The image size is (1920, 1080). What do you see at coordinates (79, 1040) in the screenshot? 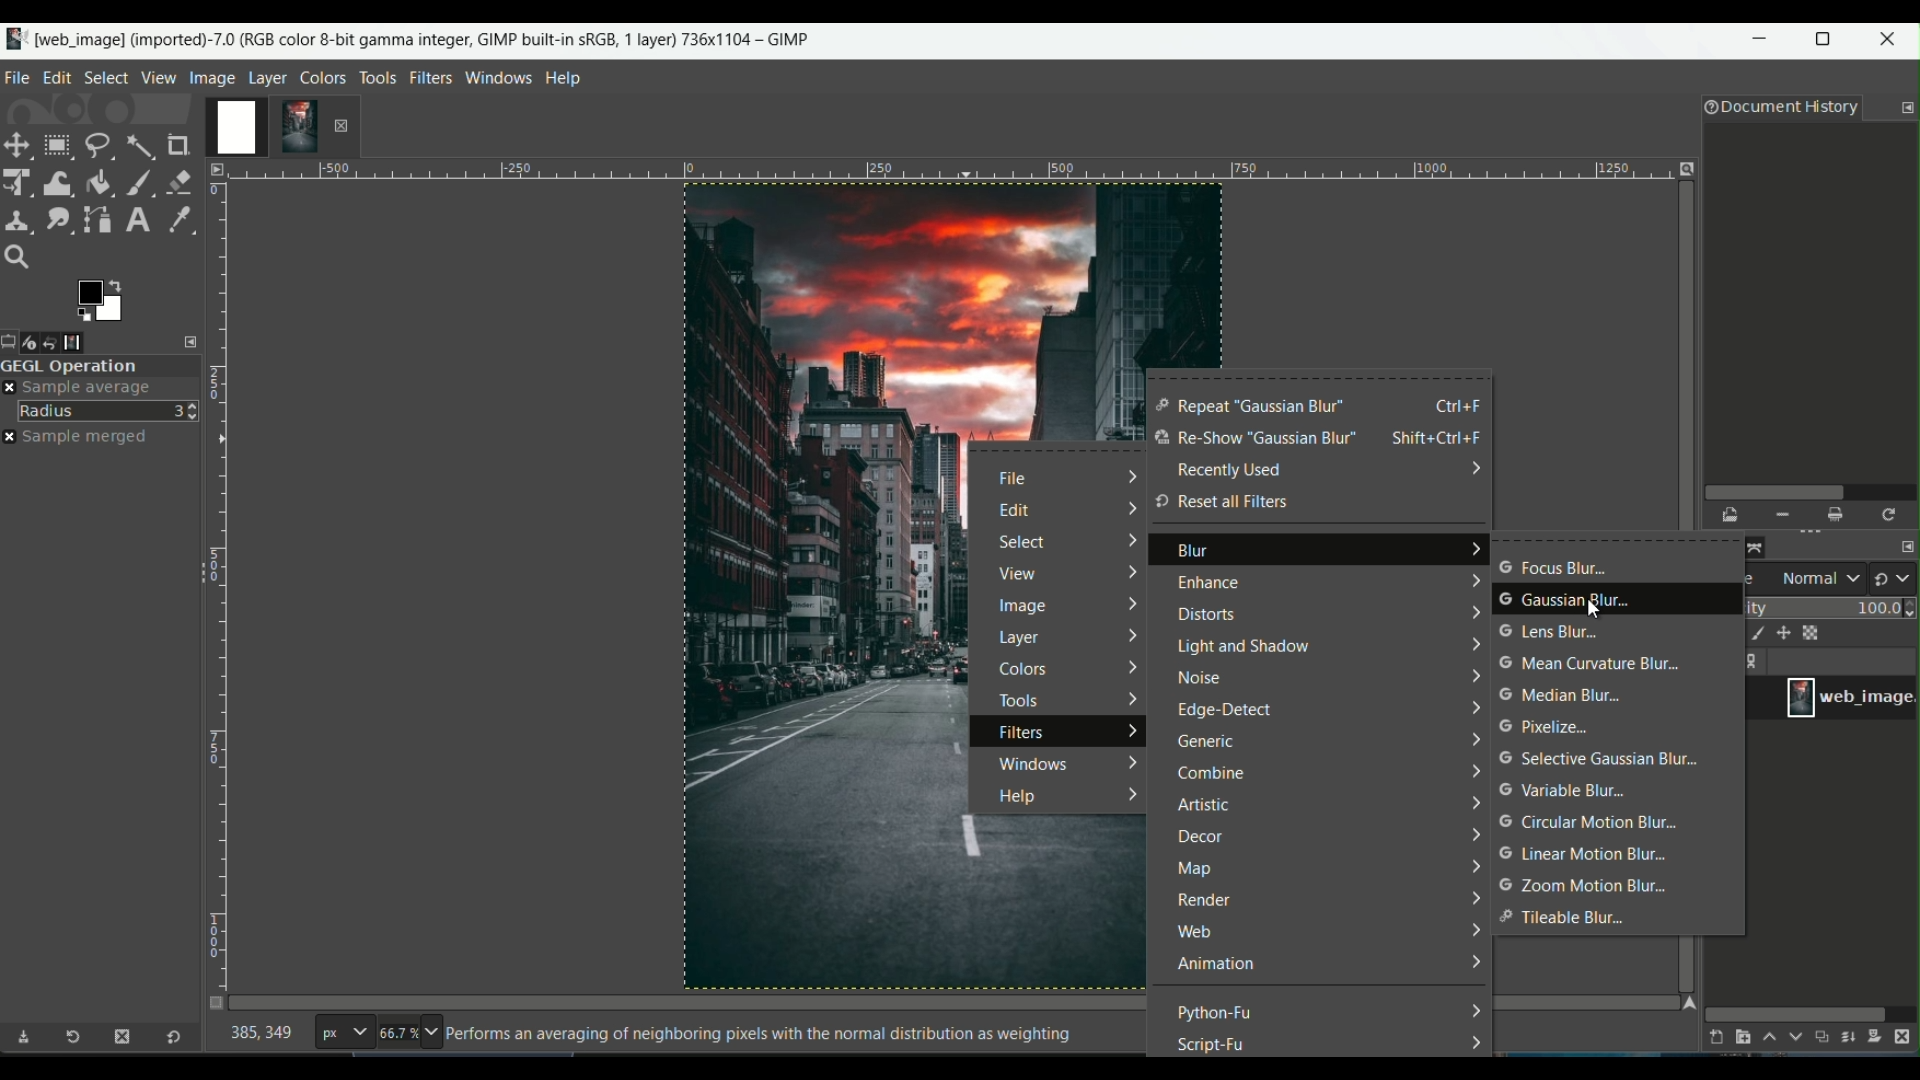
I see `restore tool preset` at bounding box center [79, 1040].